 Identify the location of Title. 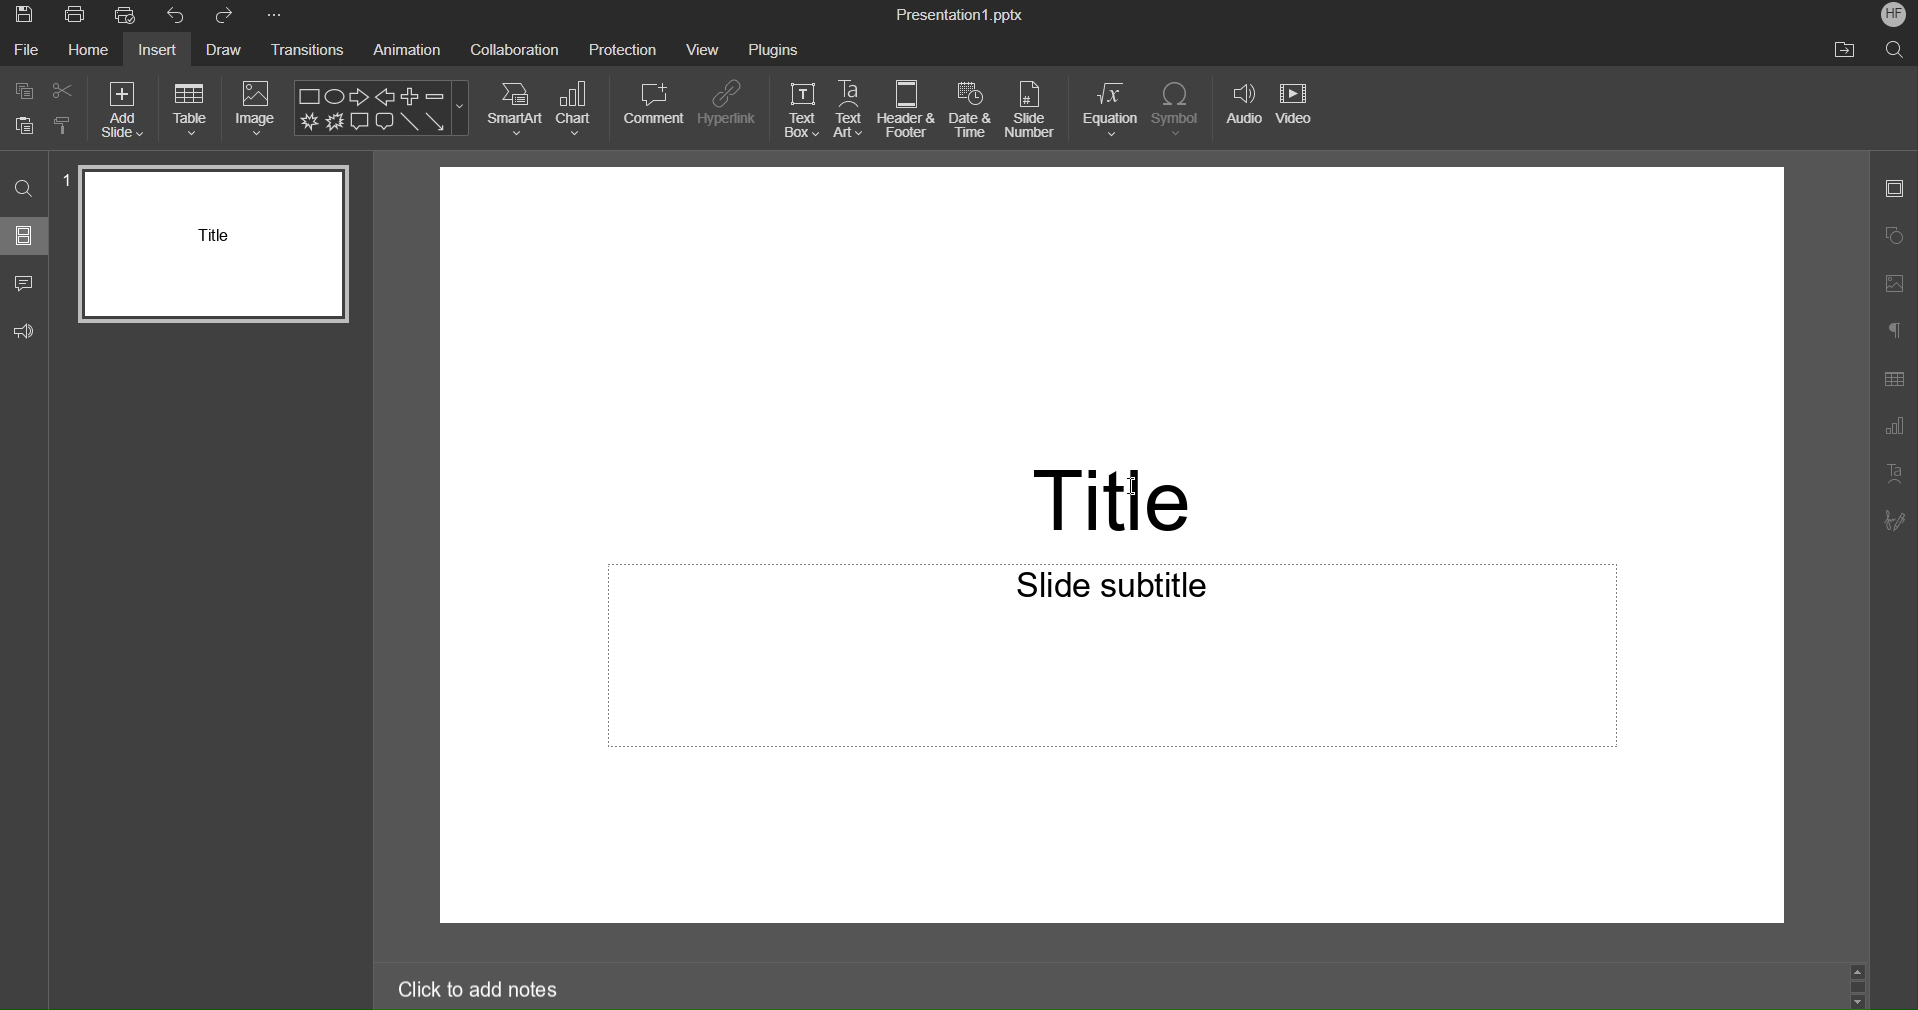
(1107, 499).